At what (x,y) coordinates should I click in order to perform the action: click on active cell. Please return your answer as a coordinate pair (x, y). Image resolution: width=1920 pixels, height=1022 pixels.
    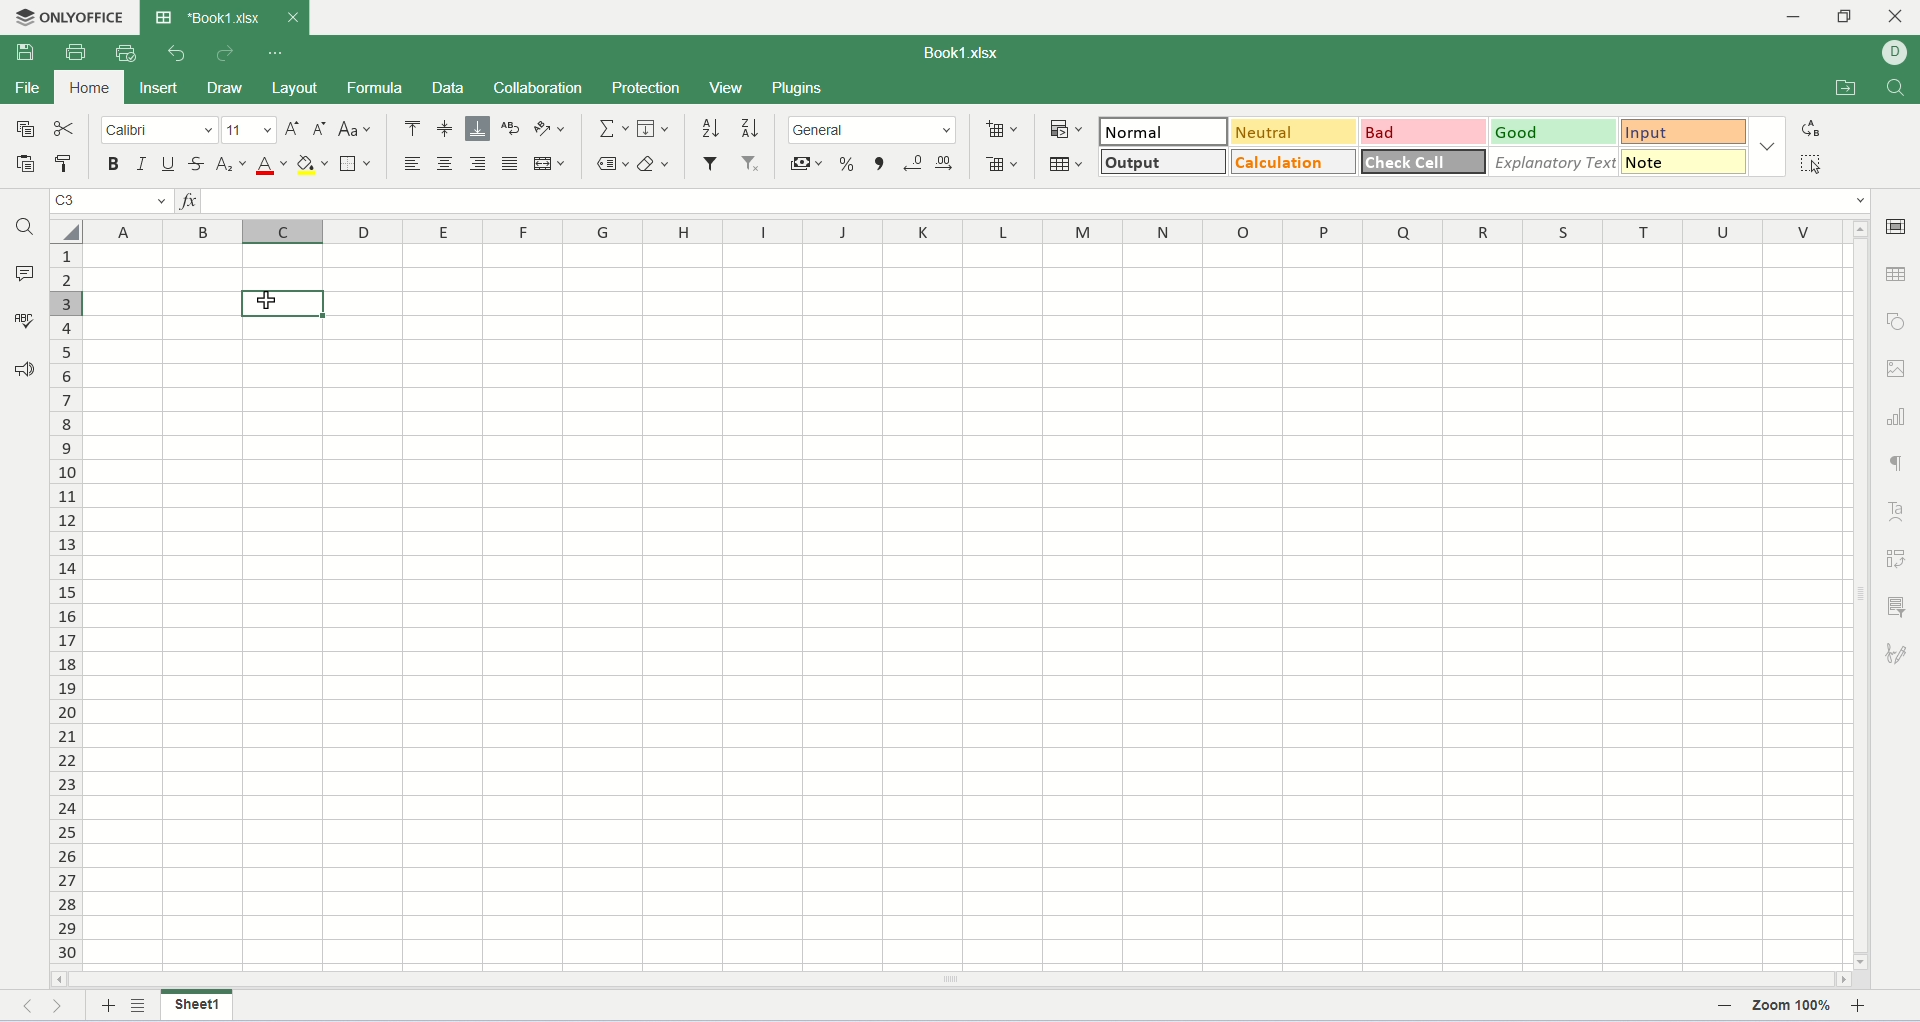
    Looking at the image, I should click on (284, 304).